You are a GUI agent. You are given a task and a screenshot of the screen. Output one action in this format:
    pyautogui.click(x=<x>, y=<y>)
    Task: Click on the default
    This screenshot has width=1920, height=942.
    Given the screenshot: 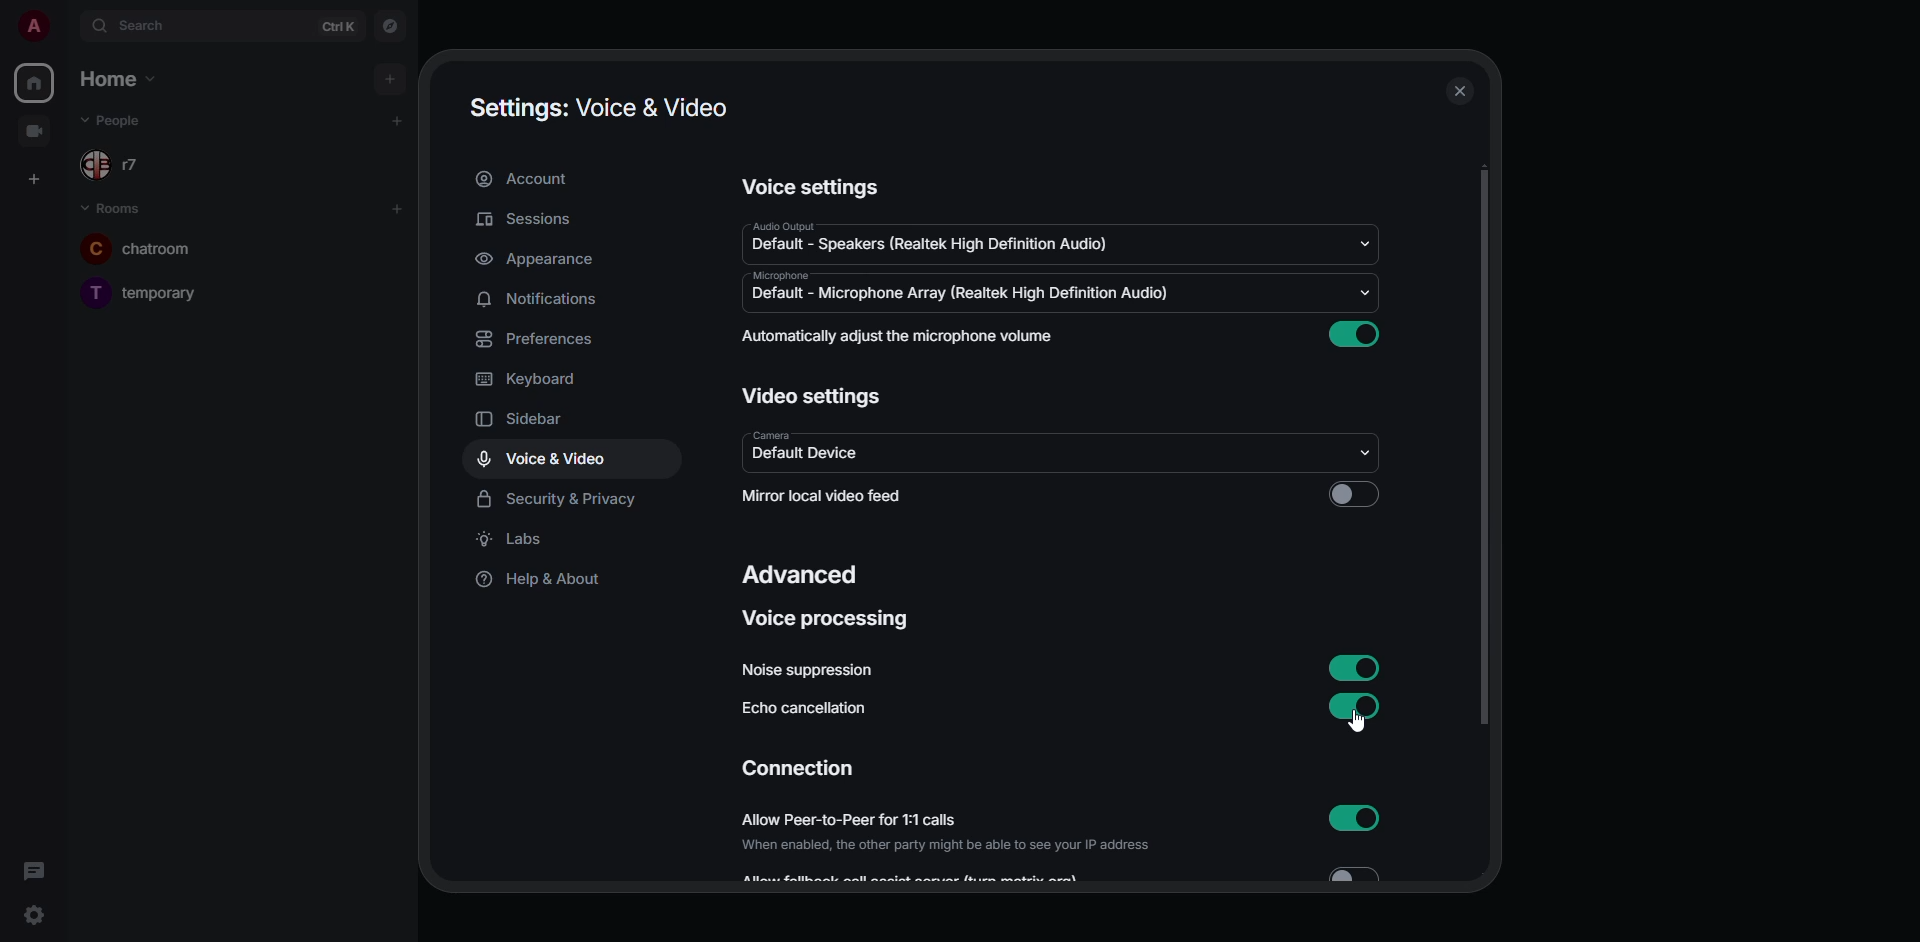 What is the action you would take?
    pyautogui.click(x=806, y=456)
    